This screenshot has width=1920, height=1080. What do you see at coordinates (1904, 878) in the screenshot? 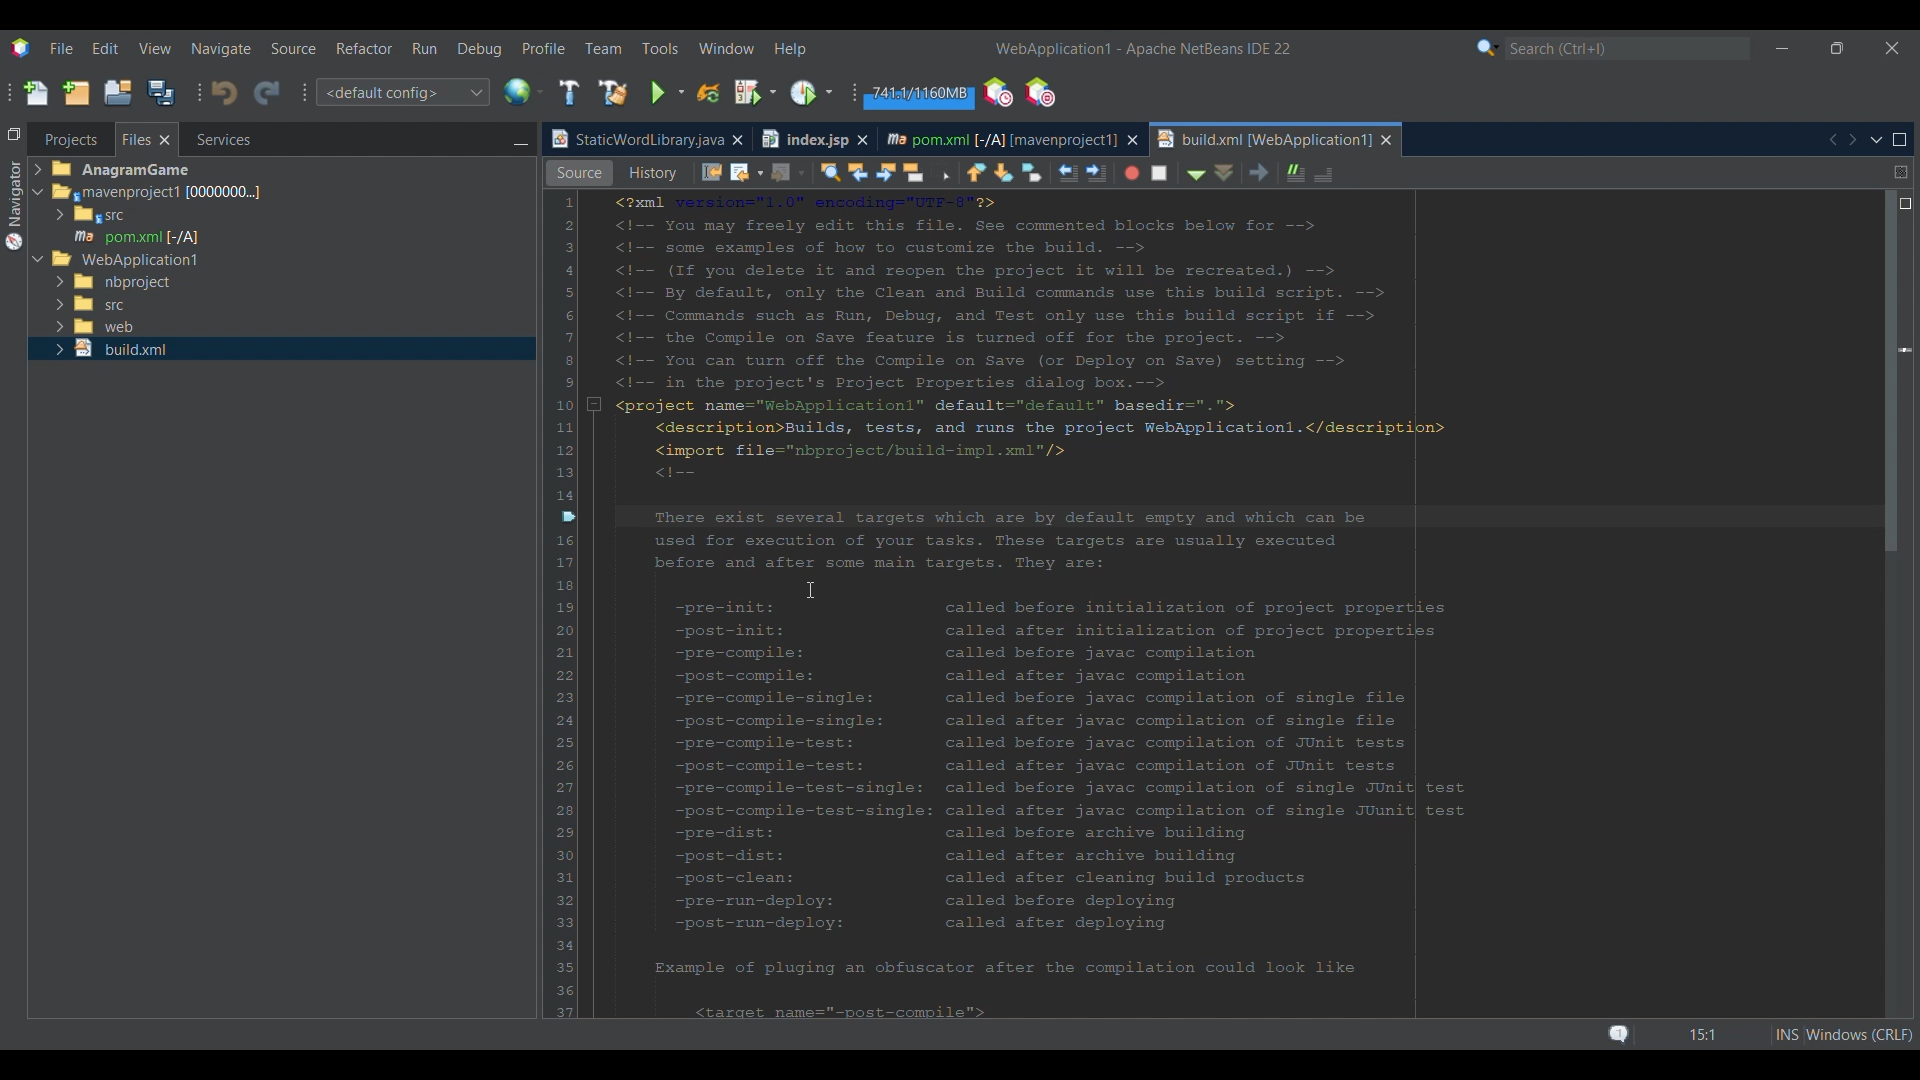
I see `Markers` at bounding box center [1904, 878].